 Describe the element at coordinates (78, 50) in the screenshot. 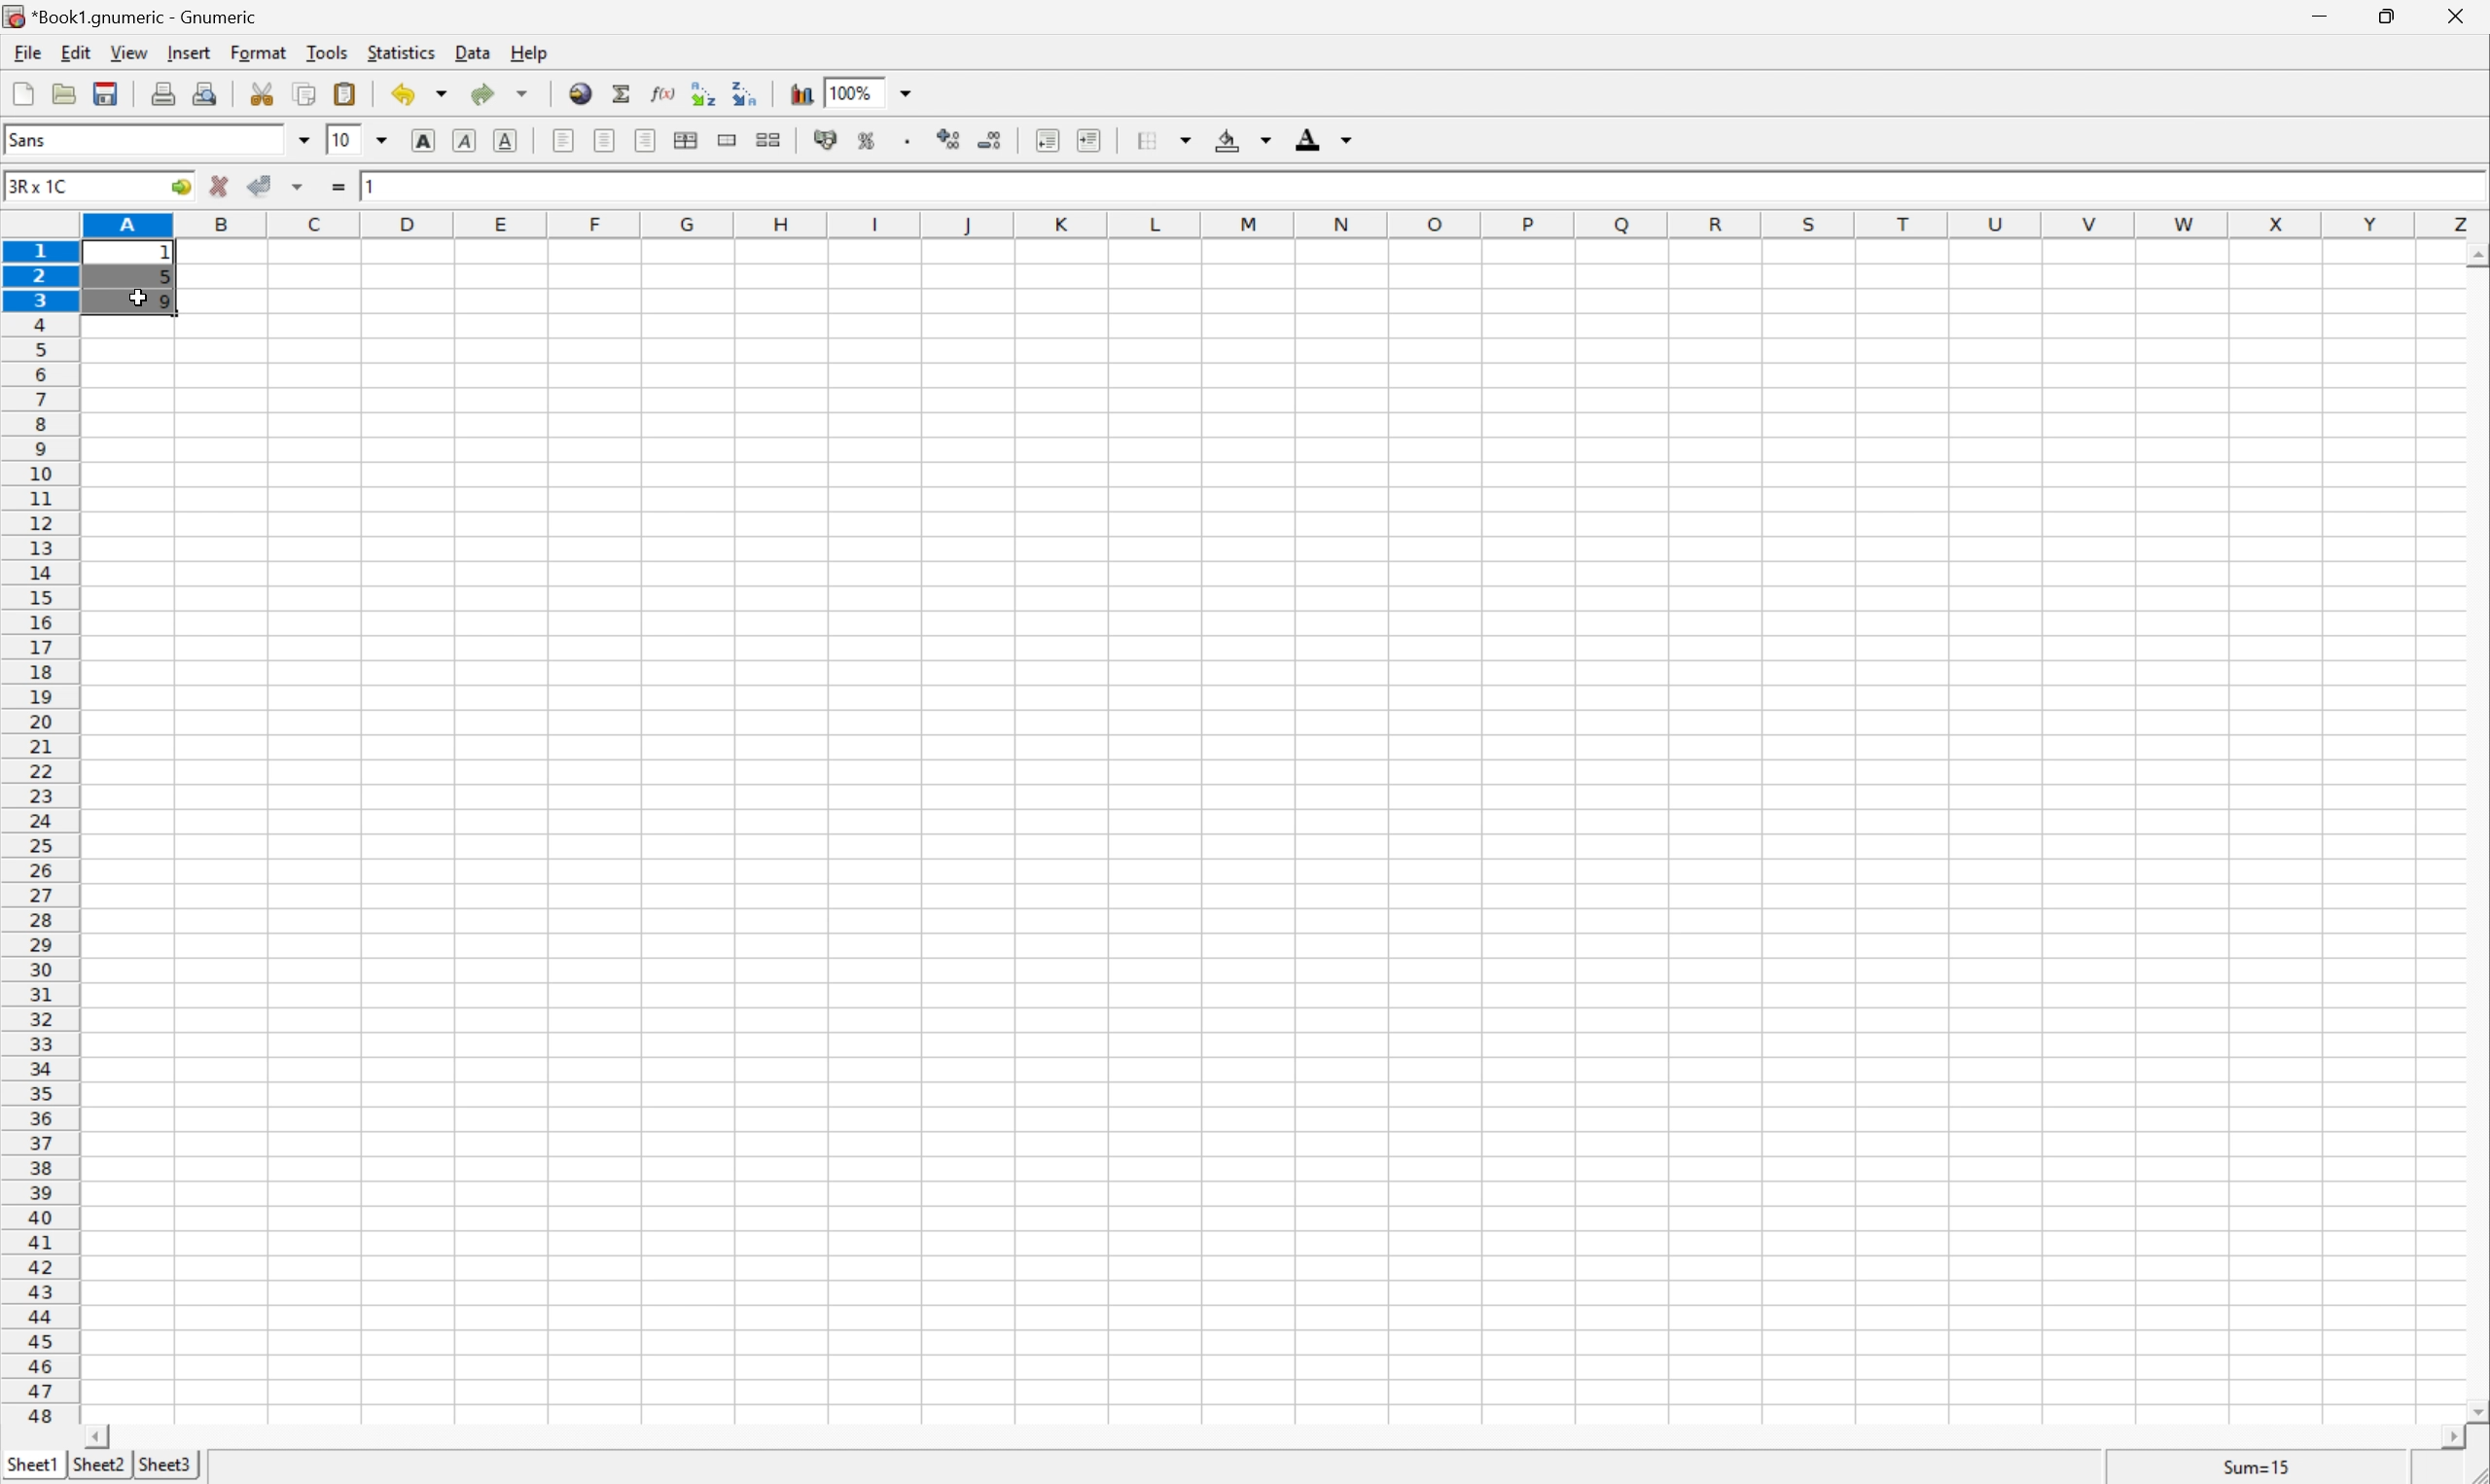

I see `edit` at that location.